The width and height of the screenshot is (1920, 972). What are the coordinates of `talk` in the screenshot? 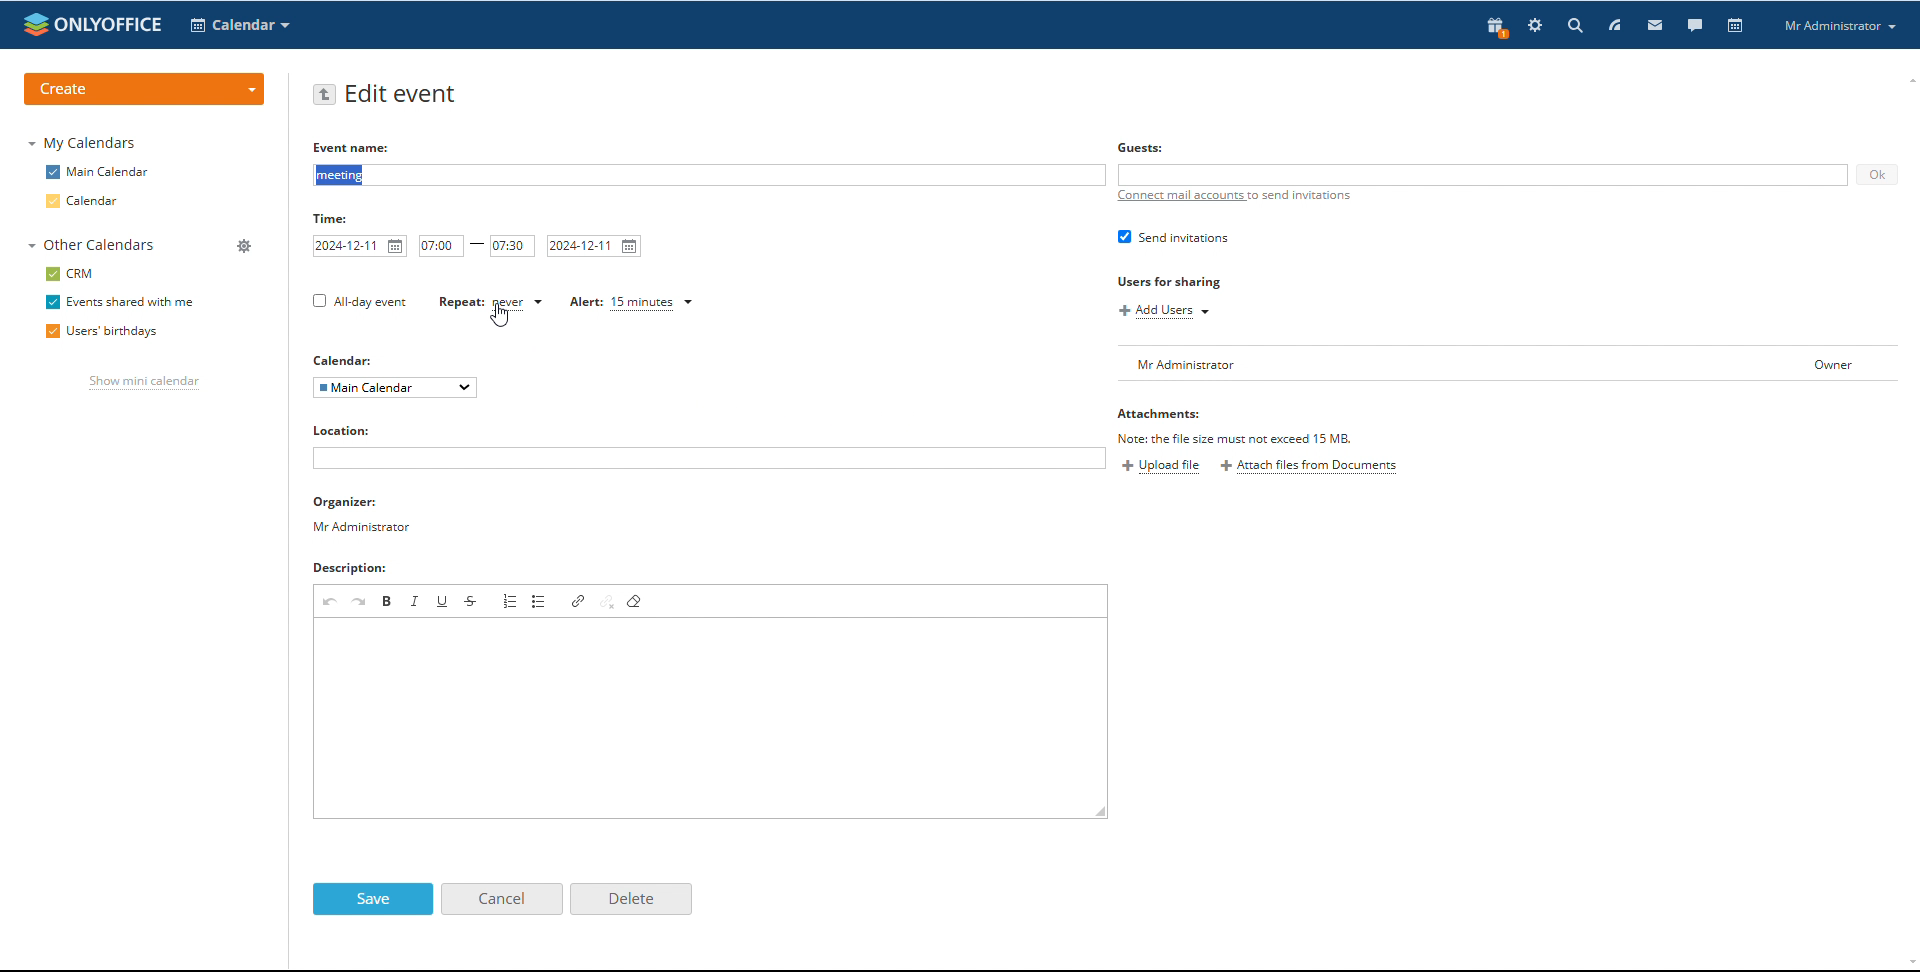 It's located at (1695, 26).